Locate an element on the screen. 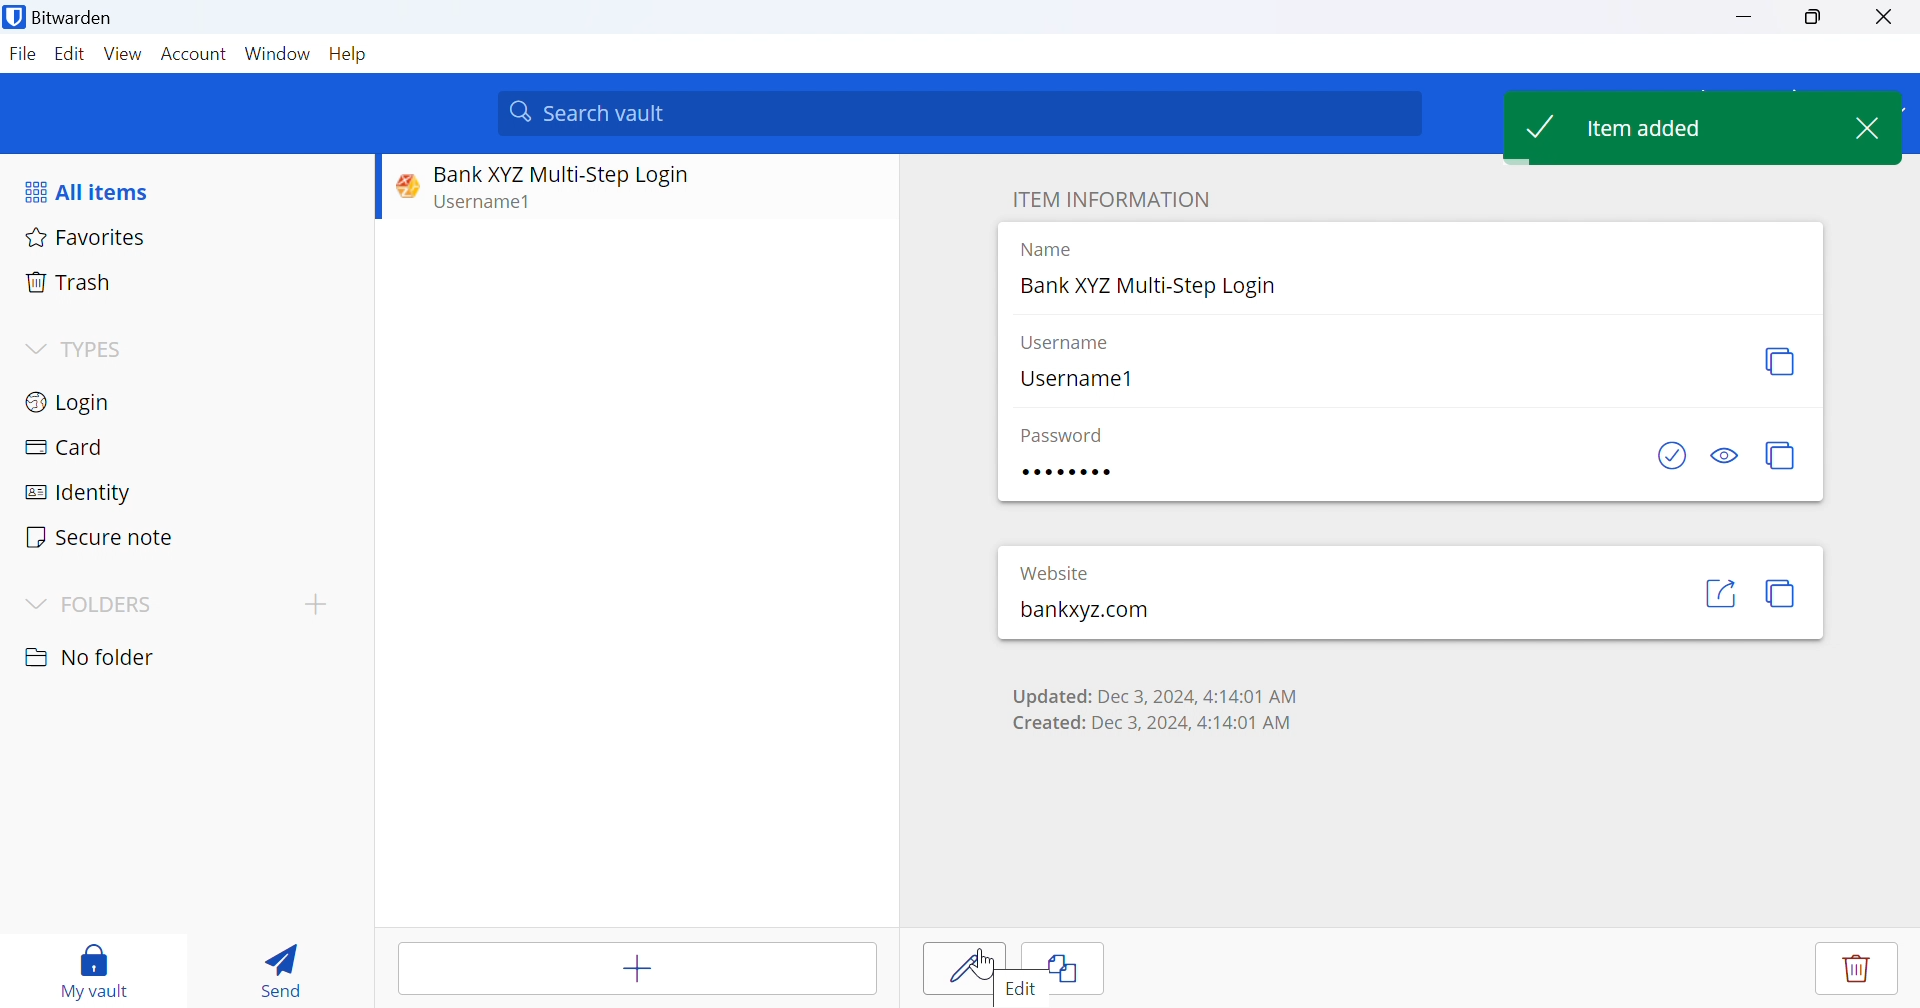 This screenshot has height=1008, width=1920. Cursor is located at coordinates (982, 963).